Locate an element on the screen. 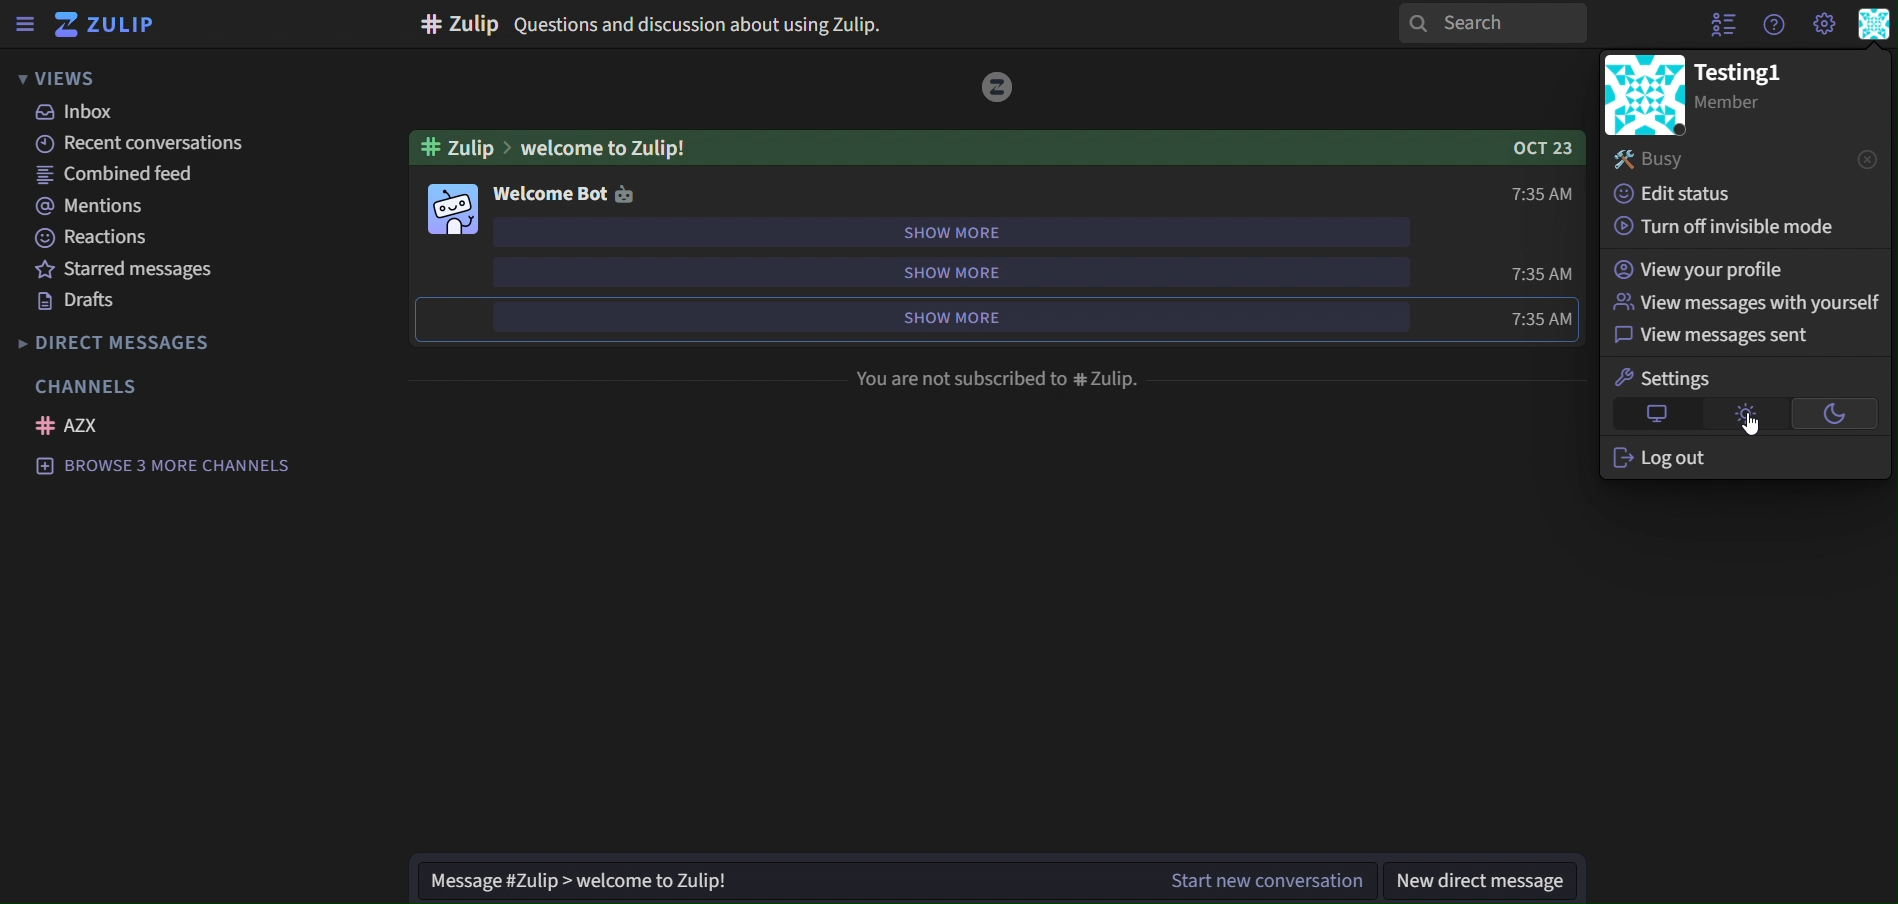  drafts is located at coordinates (80, 303).